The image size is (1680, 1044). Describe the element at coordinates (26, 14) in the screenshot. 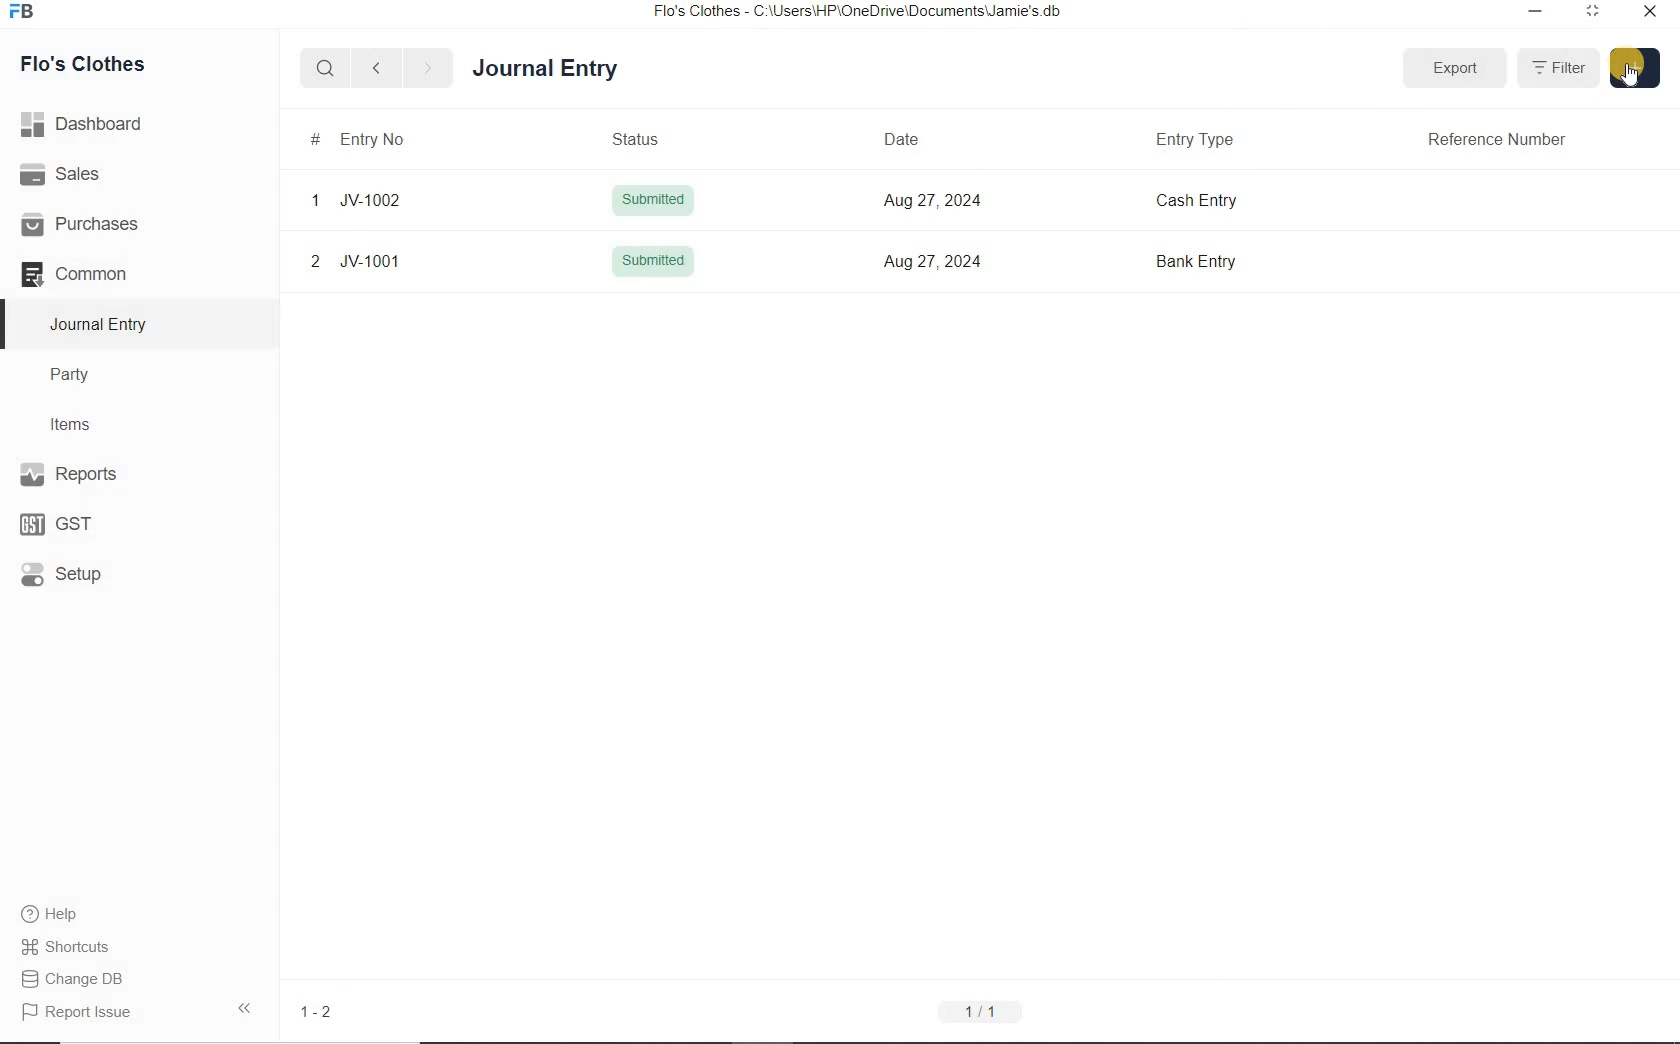

I see `Frappe Books logo` at that location.